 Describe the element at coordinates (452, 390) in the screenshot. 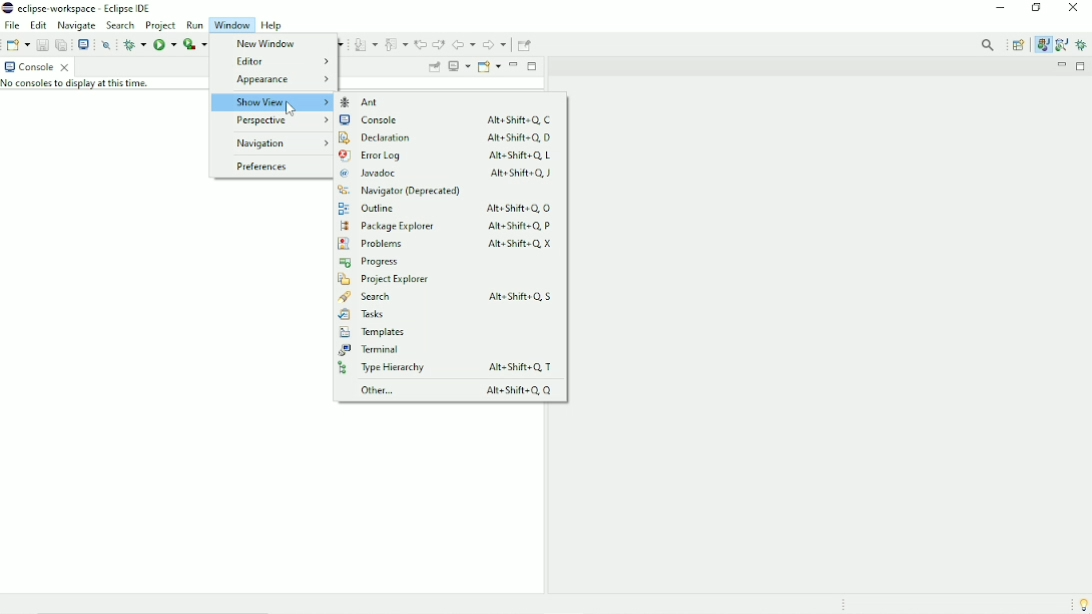

I see `Other` at that location.